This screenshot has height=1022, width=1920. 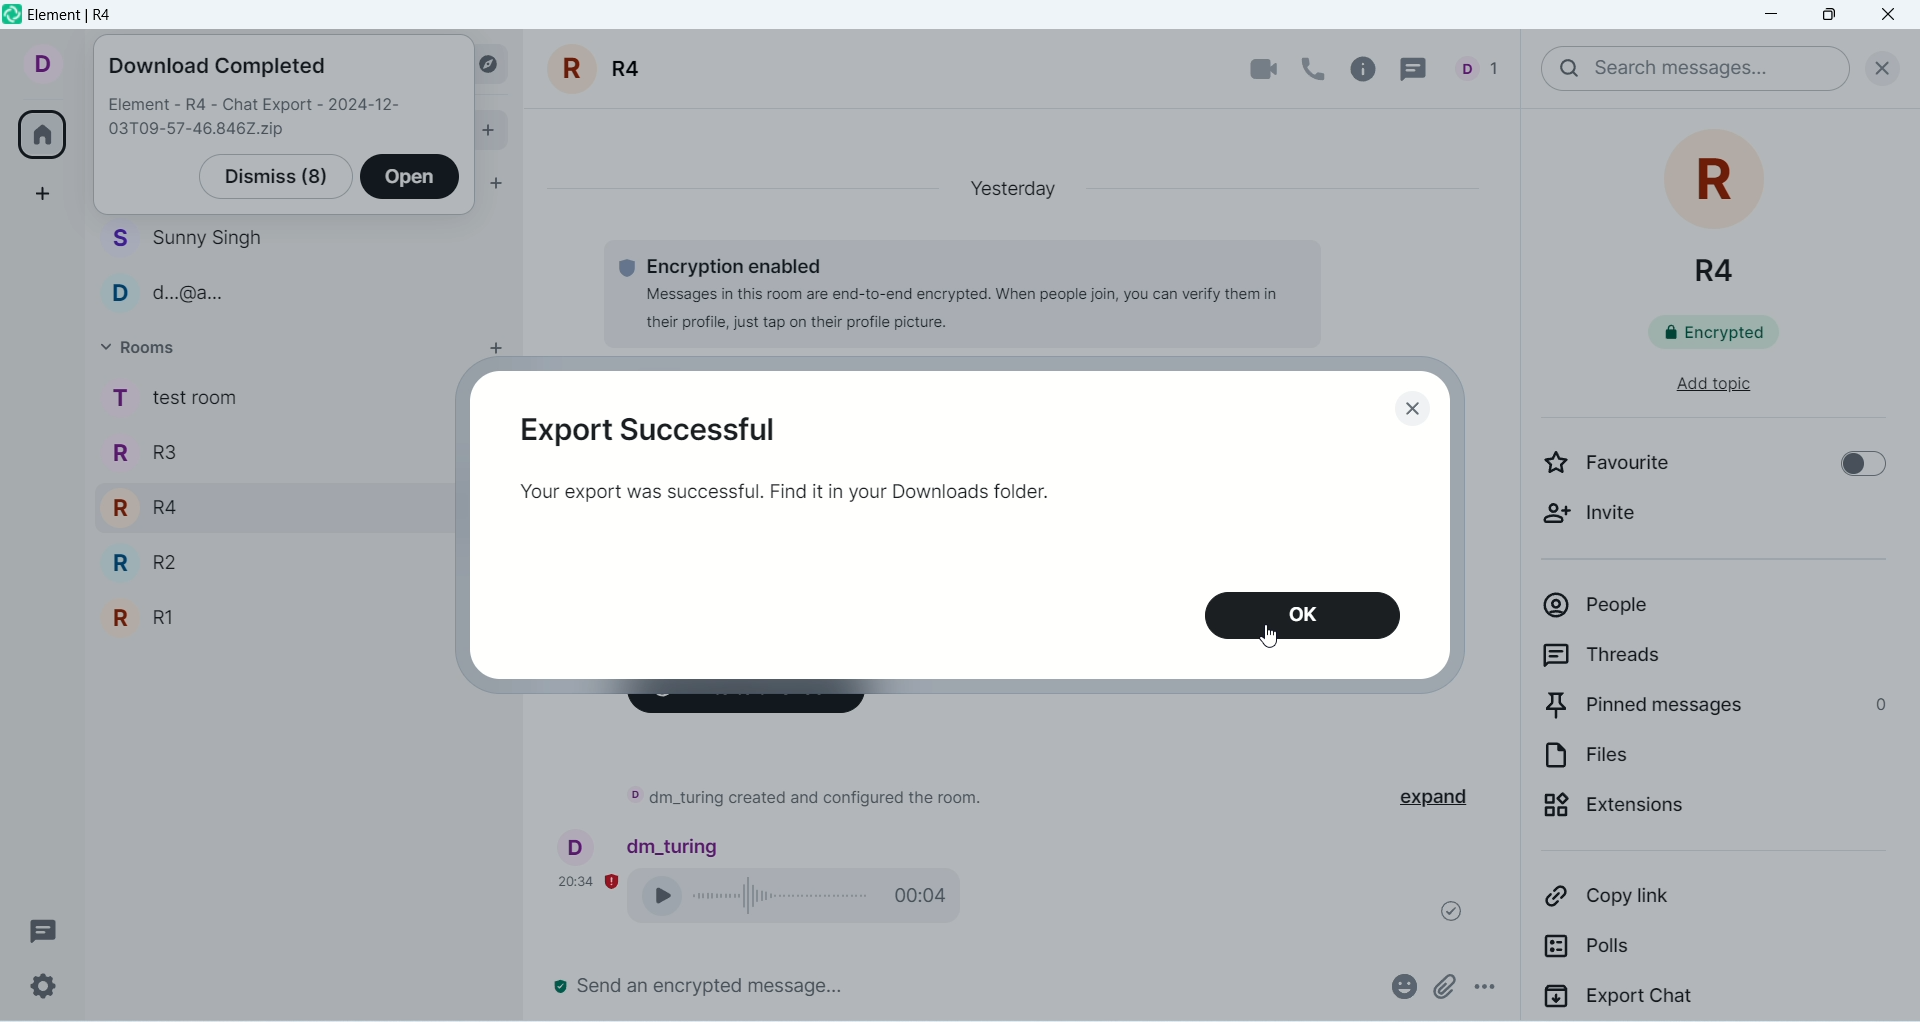 What do you see at coordinates (1670, 903) in the screenshot?
I see `copy link` at bounding box center [1670, 903].